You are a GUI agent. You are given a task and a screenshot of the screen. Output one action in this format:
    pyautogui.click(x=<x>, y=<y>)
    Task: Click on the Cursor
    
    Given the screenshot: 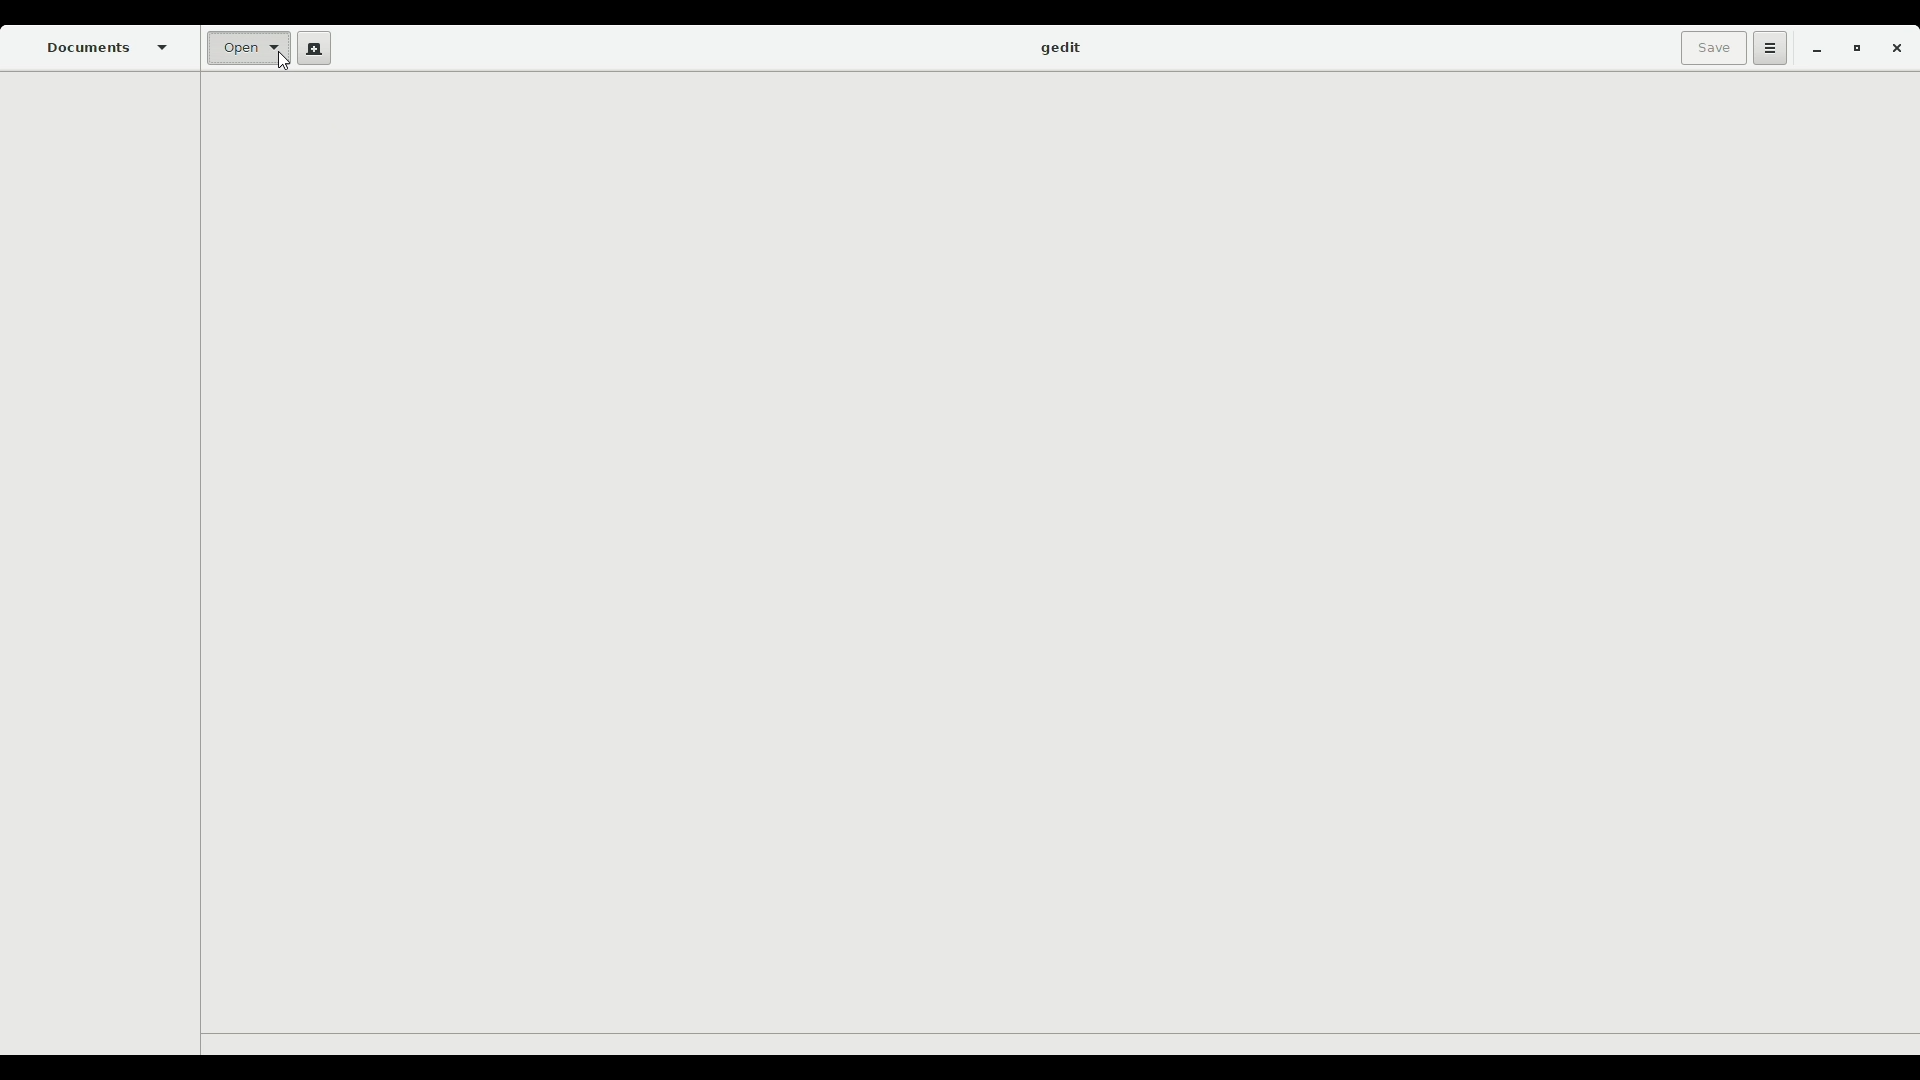 What is the action you would take?
    pyautogui.click(x=288, y=62)
    